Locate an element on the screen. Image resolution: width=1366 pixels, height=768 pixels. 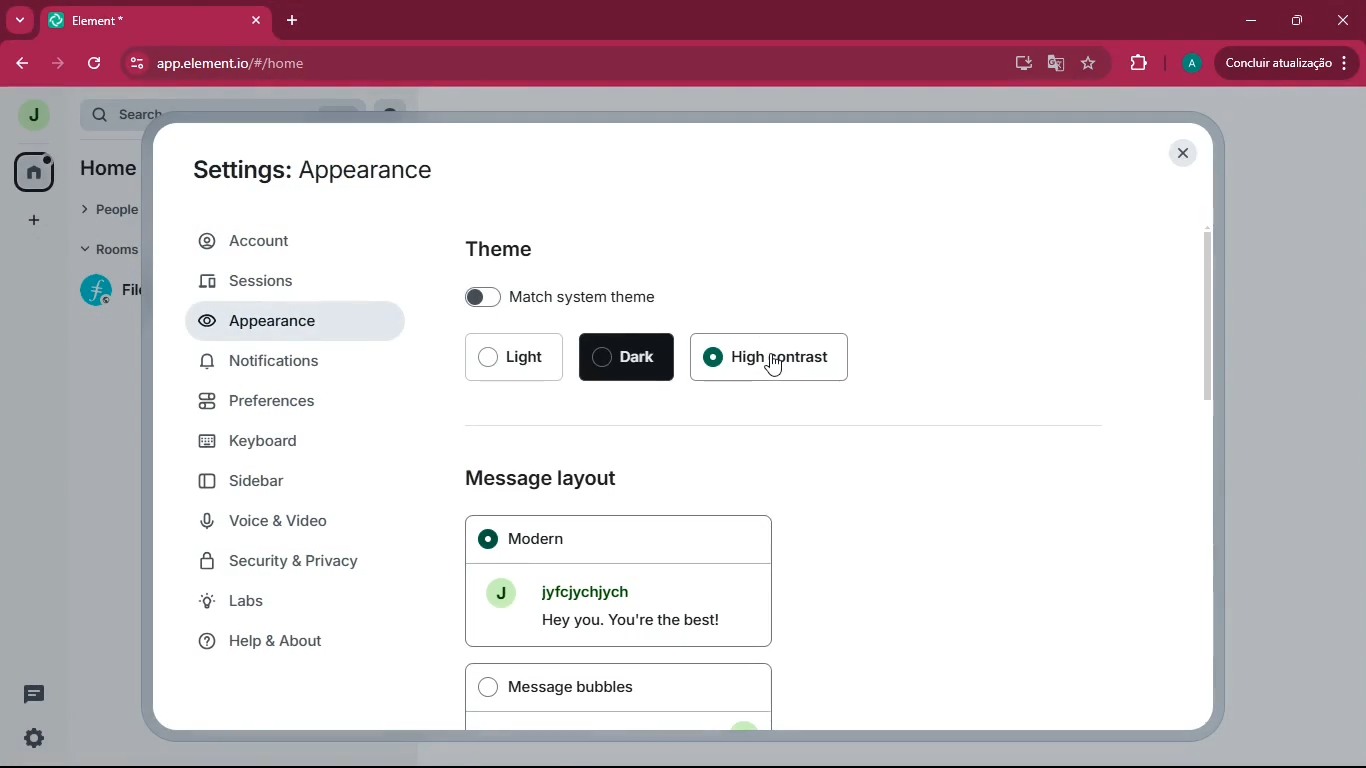
app.elementio/#/home is located at coordinates (365, 65).